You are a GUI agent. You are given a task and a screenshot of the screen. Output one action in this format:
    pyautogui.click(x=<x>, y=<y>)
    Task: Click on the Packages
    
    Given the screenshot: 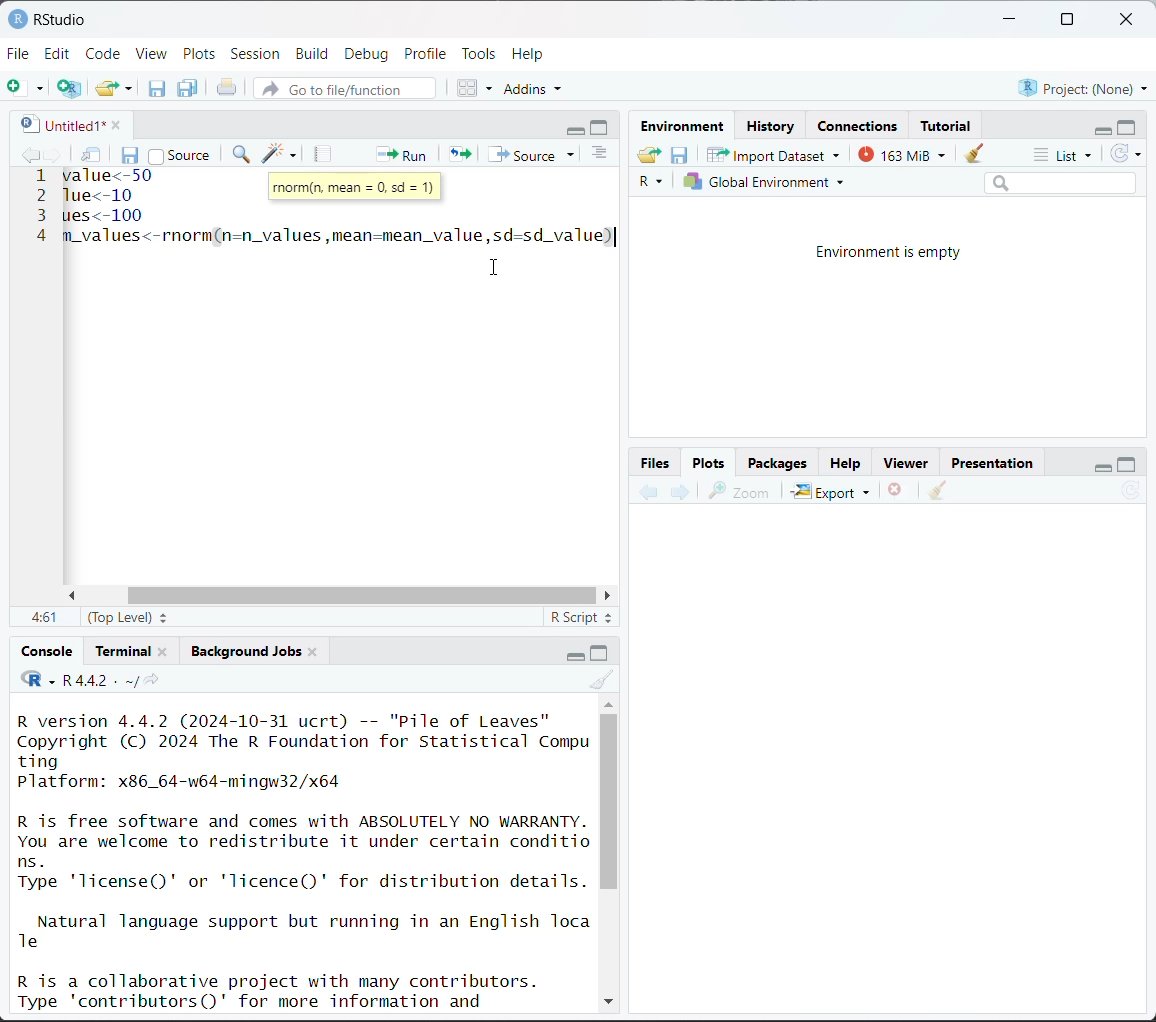 What is the action you would take?
    pyautogui.click(x=777, y=462)
    